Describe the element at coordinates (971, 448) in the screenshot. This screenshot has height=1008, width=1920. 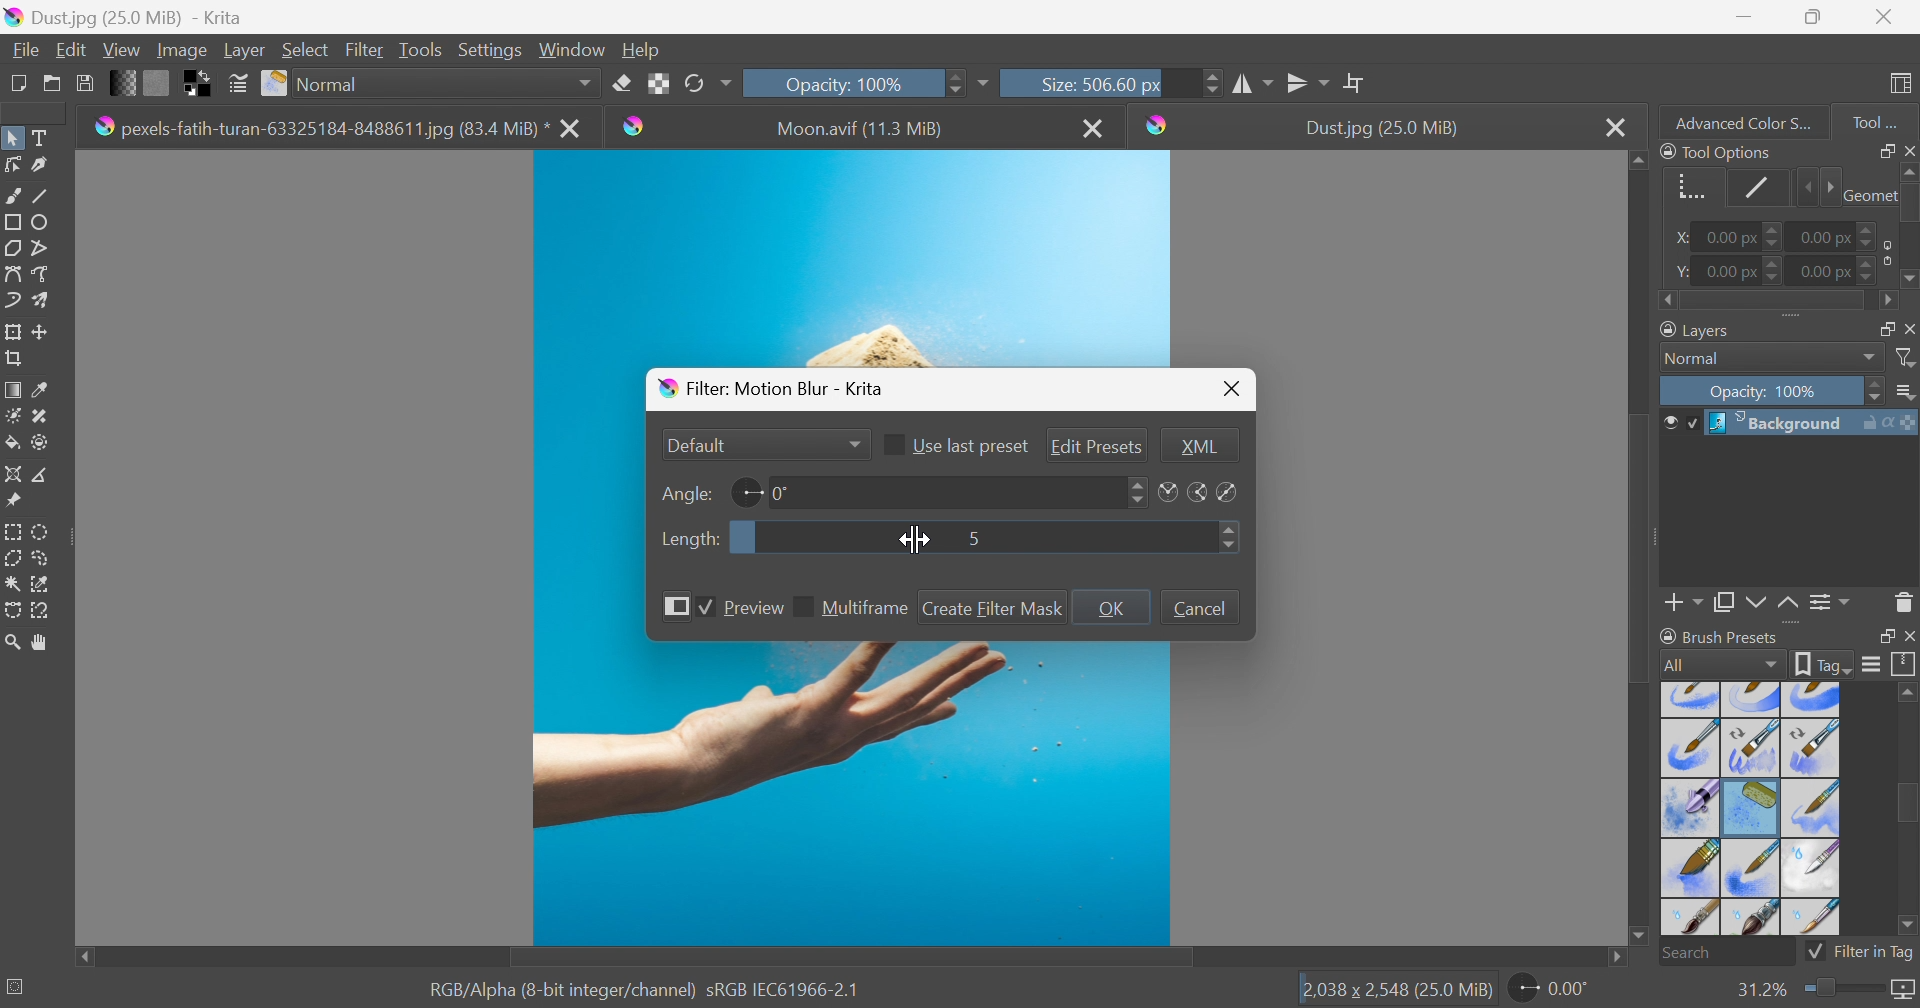
I see `Use last preset` at that location.